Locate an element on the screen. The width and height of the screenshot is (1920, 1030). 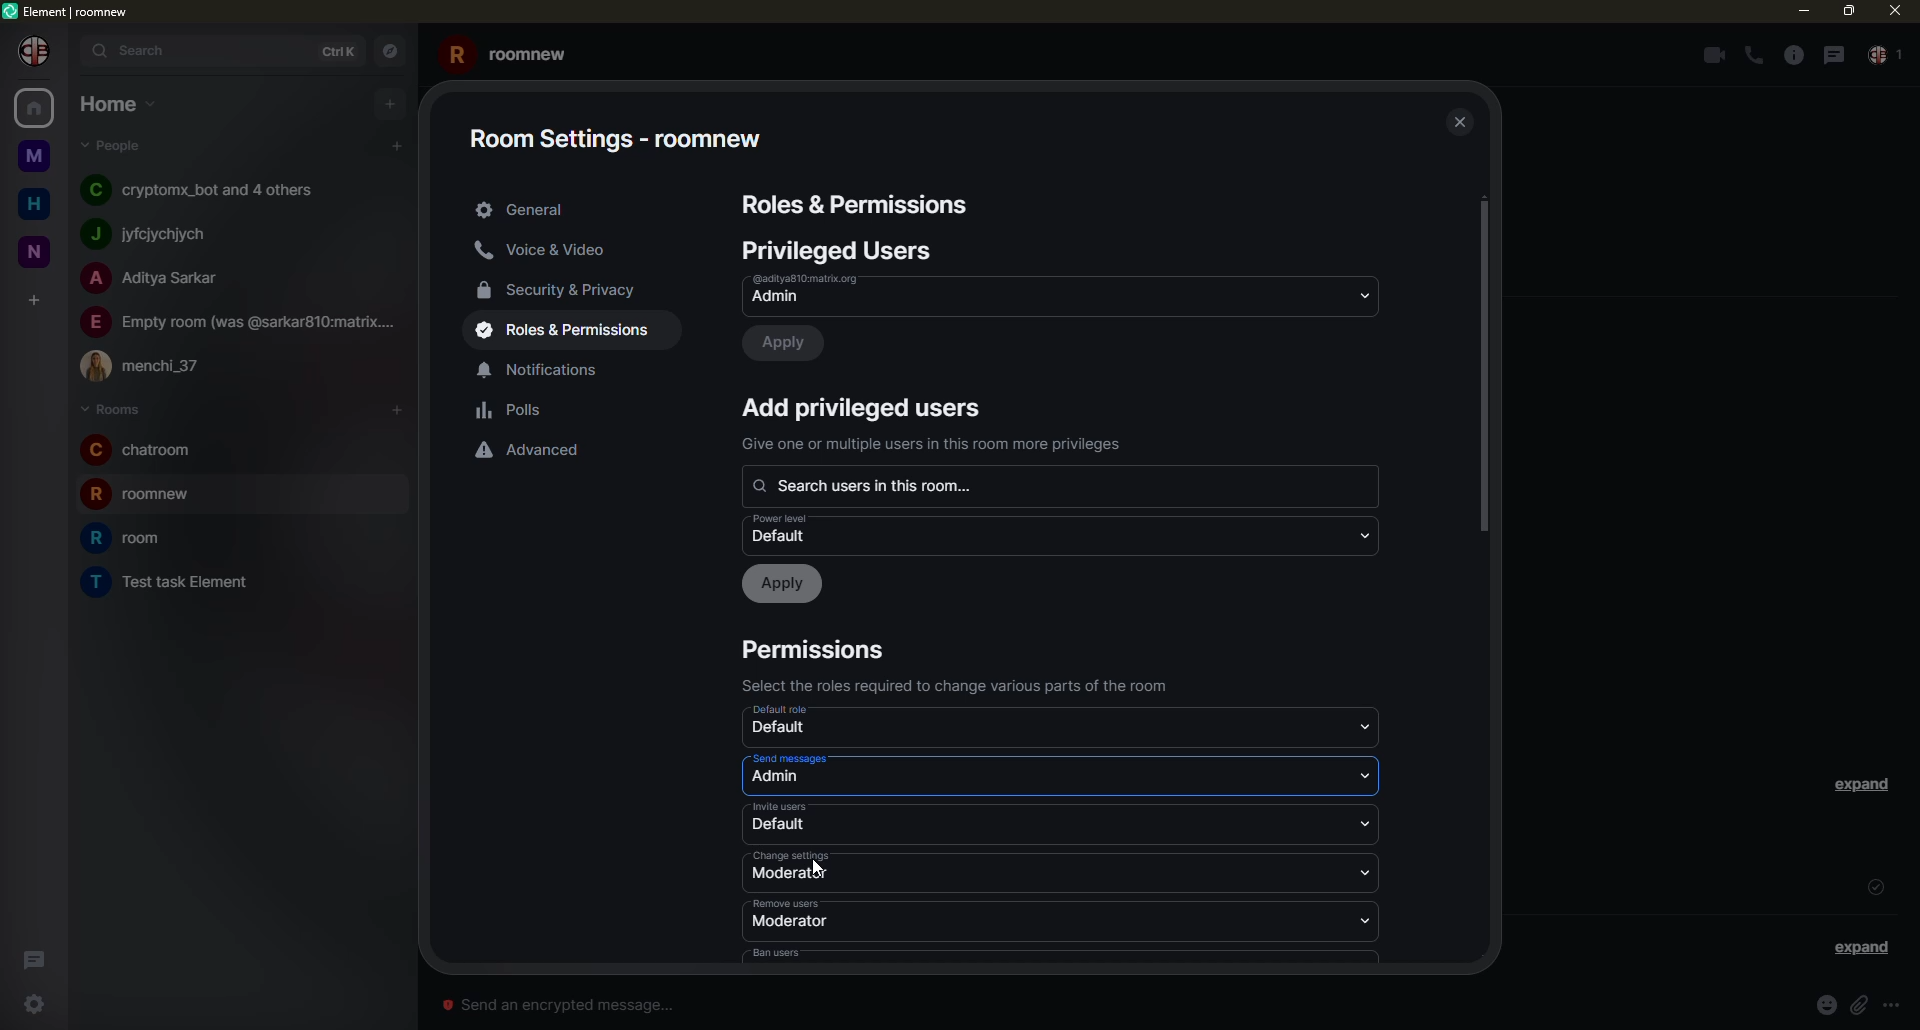
max is located at coordinates (1846, 11).